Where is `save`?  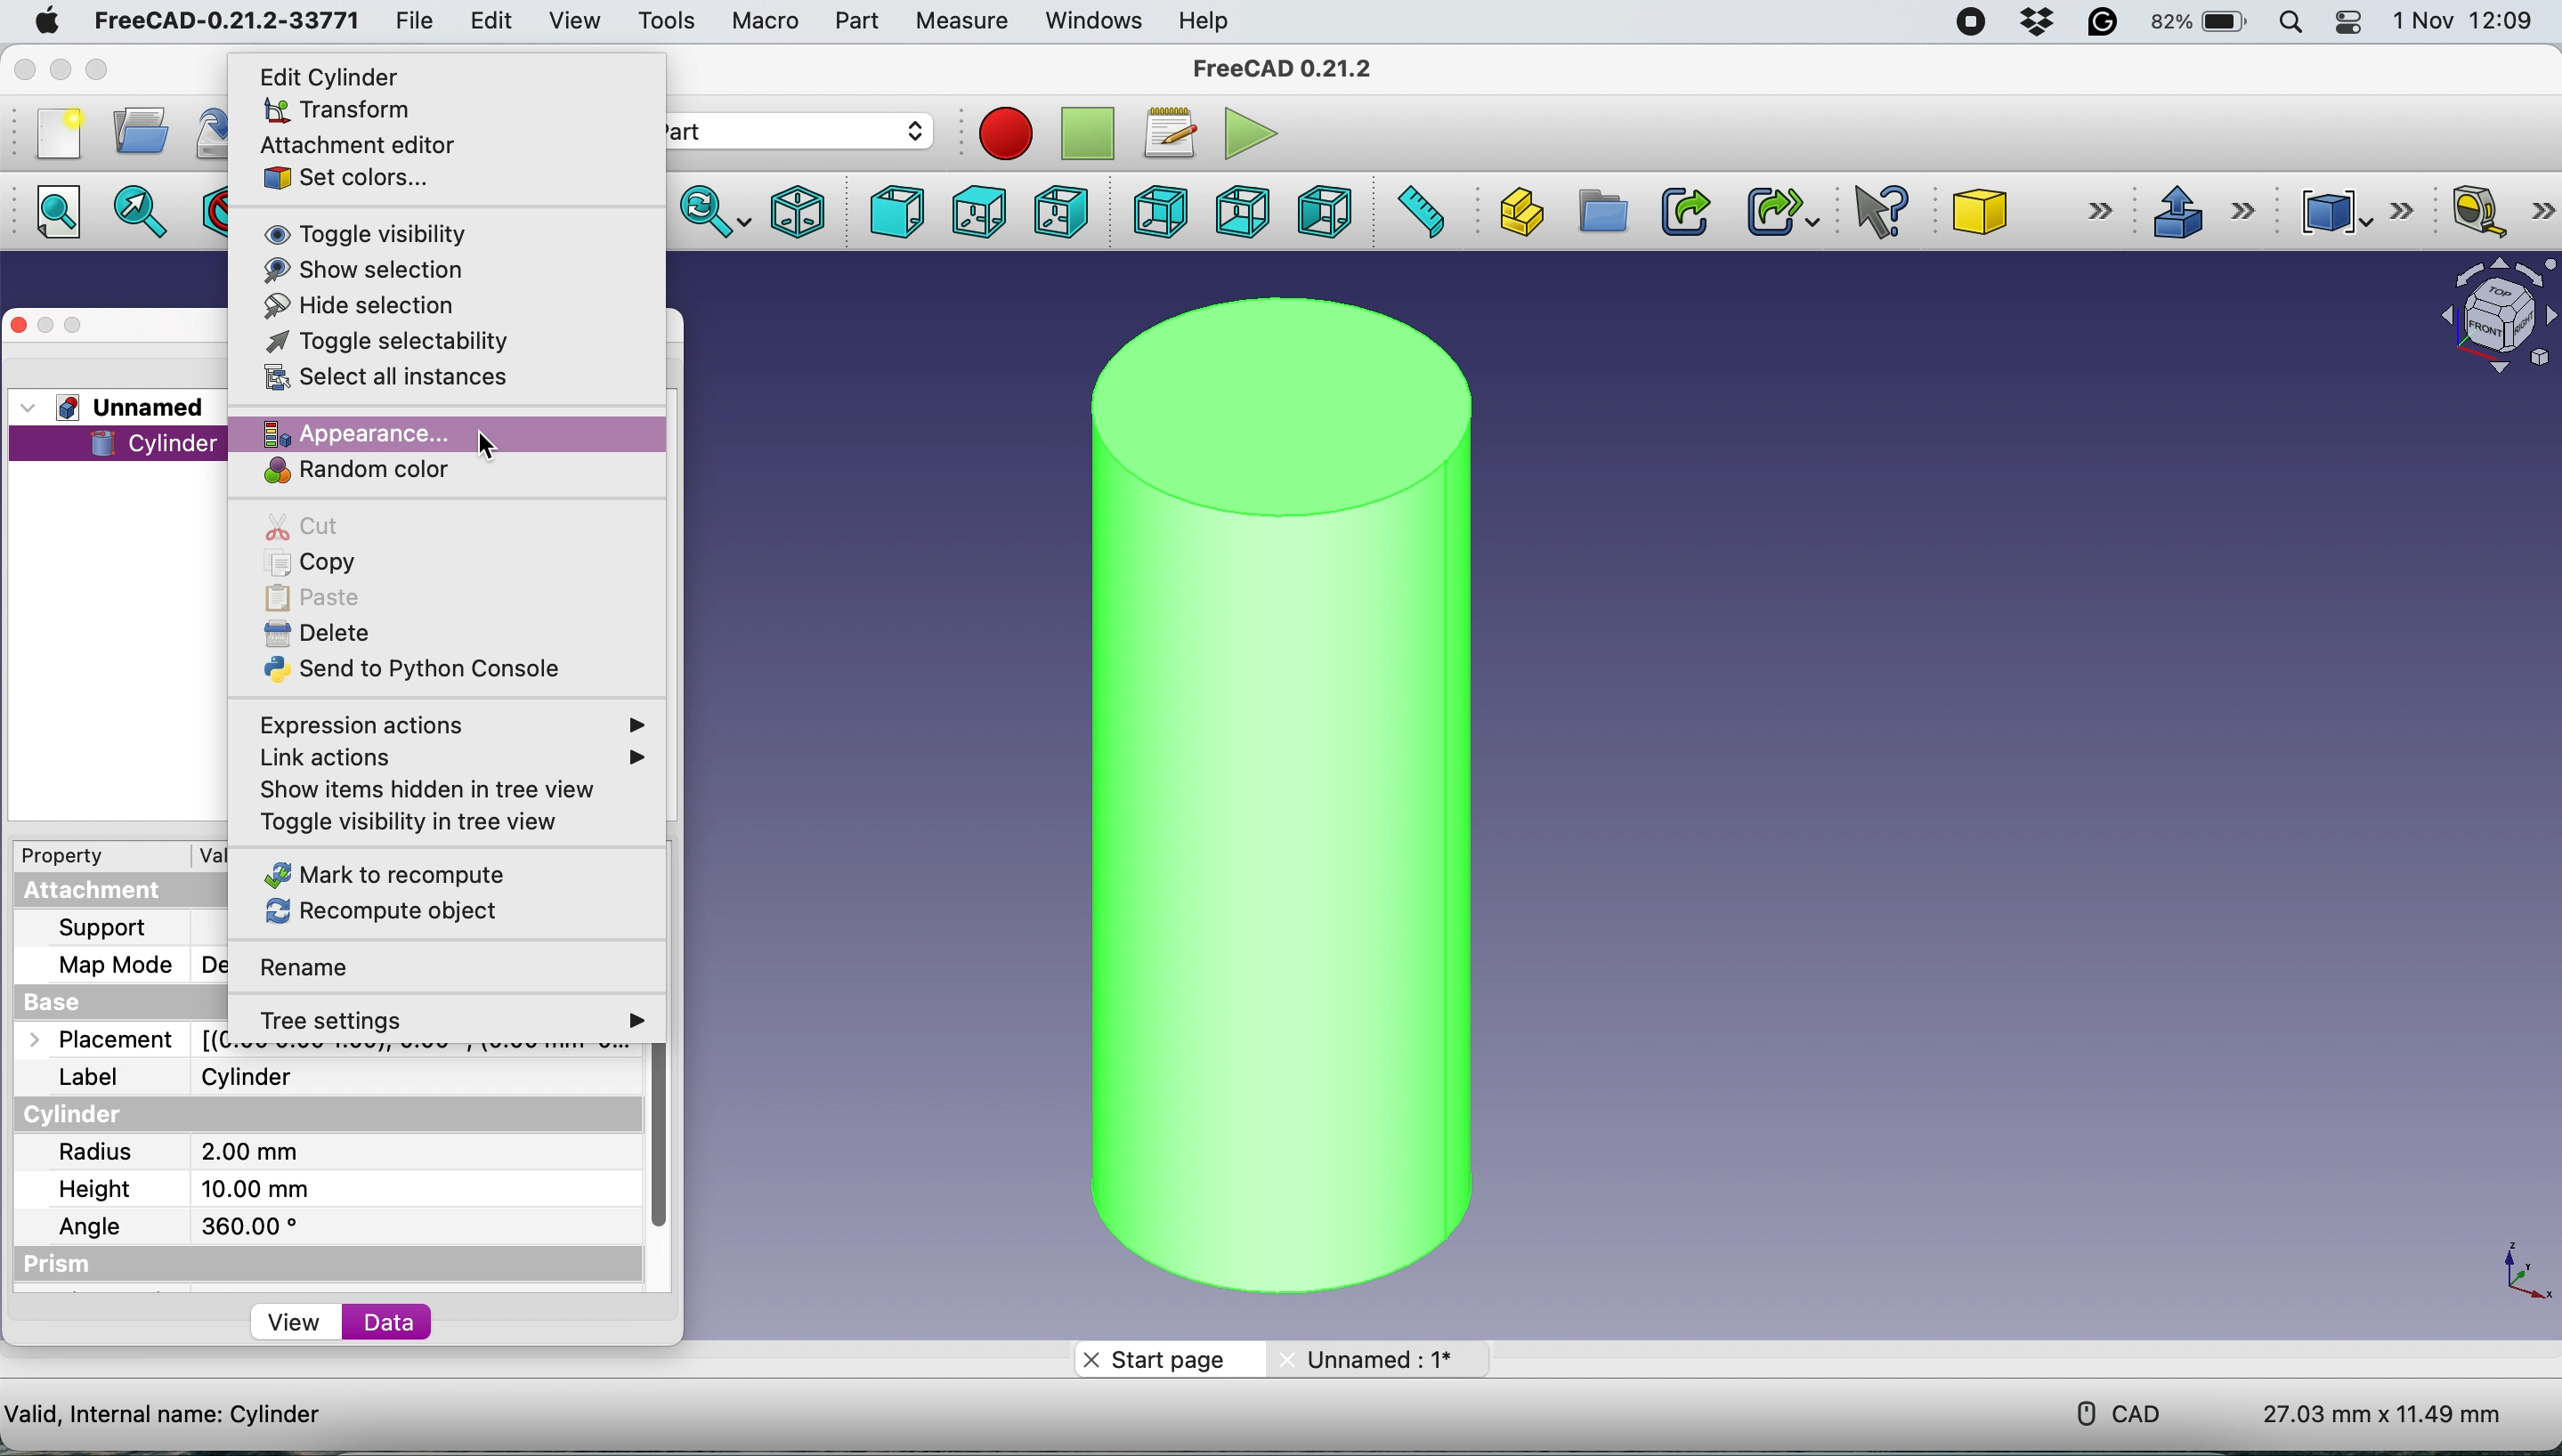 save is located at coordinates (217, 132).